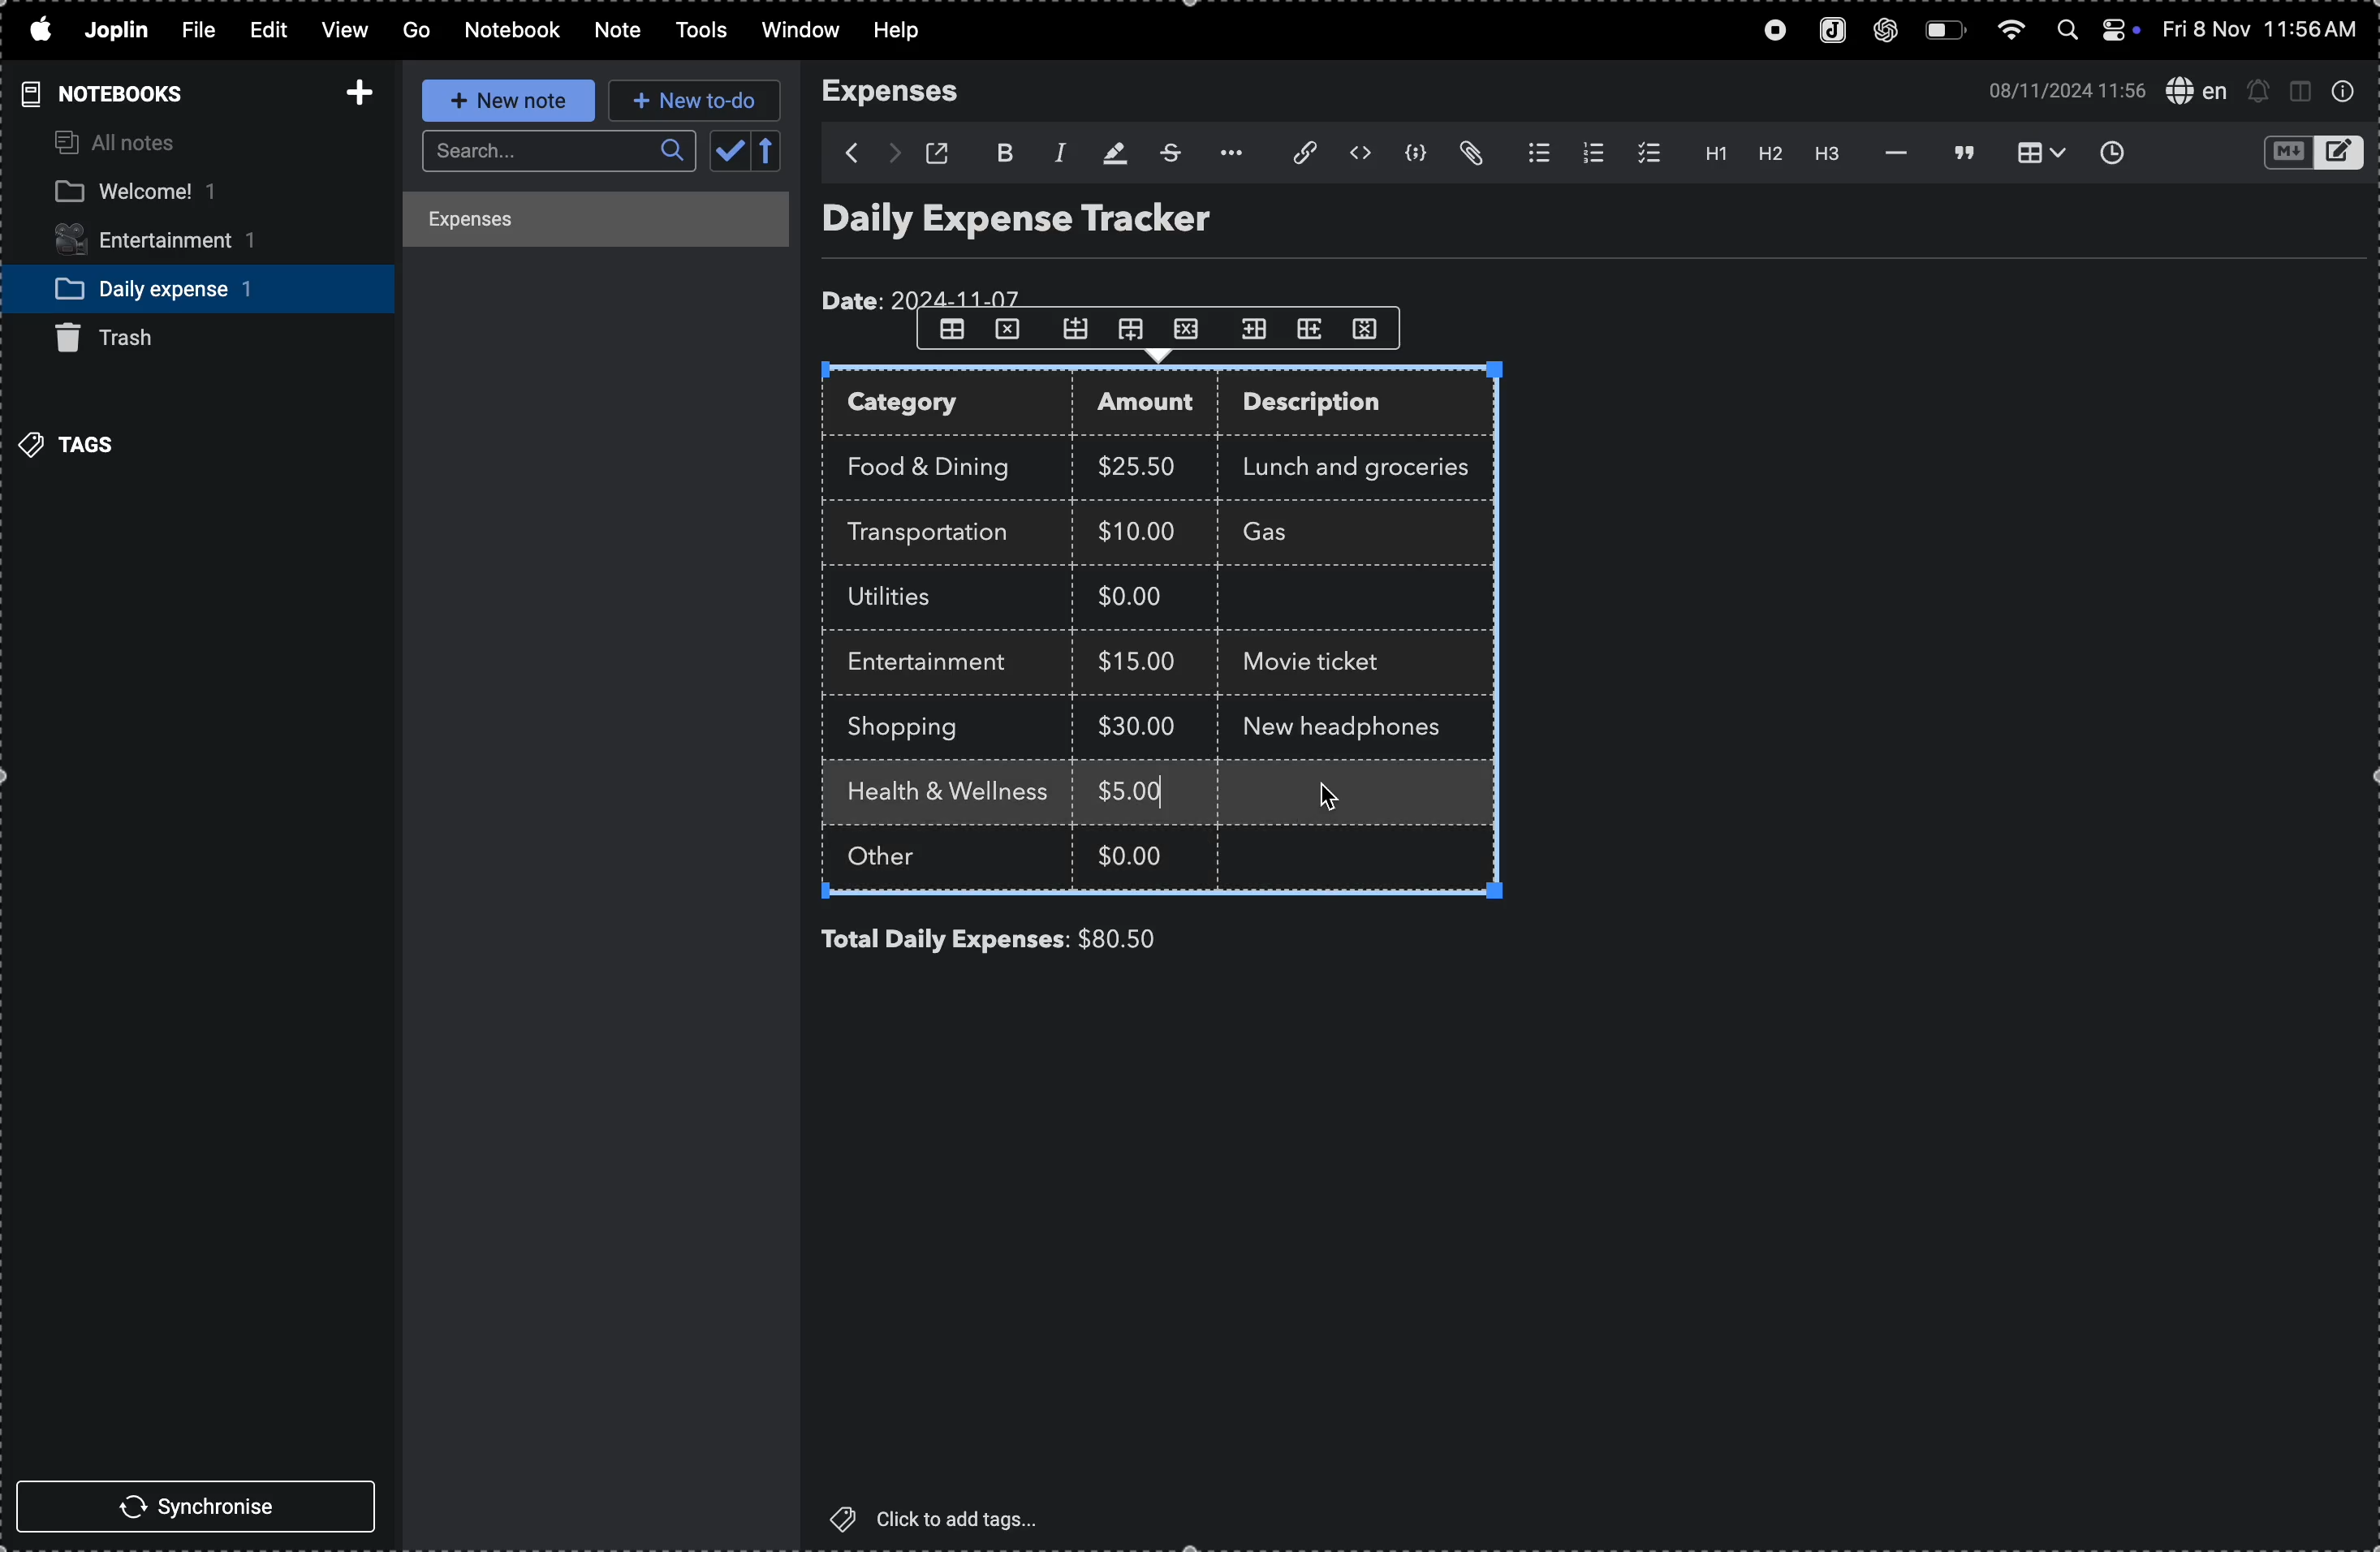 Image resolution: width=2380 pixels, height=1552 pixels. What do you see at coordinates (1417, 156) in the screenshot?
I see `code` at bounding box center [1417, 156].